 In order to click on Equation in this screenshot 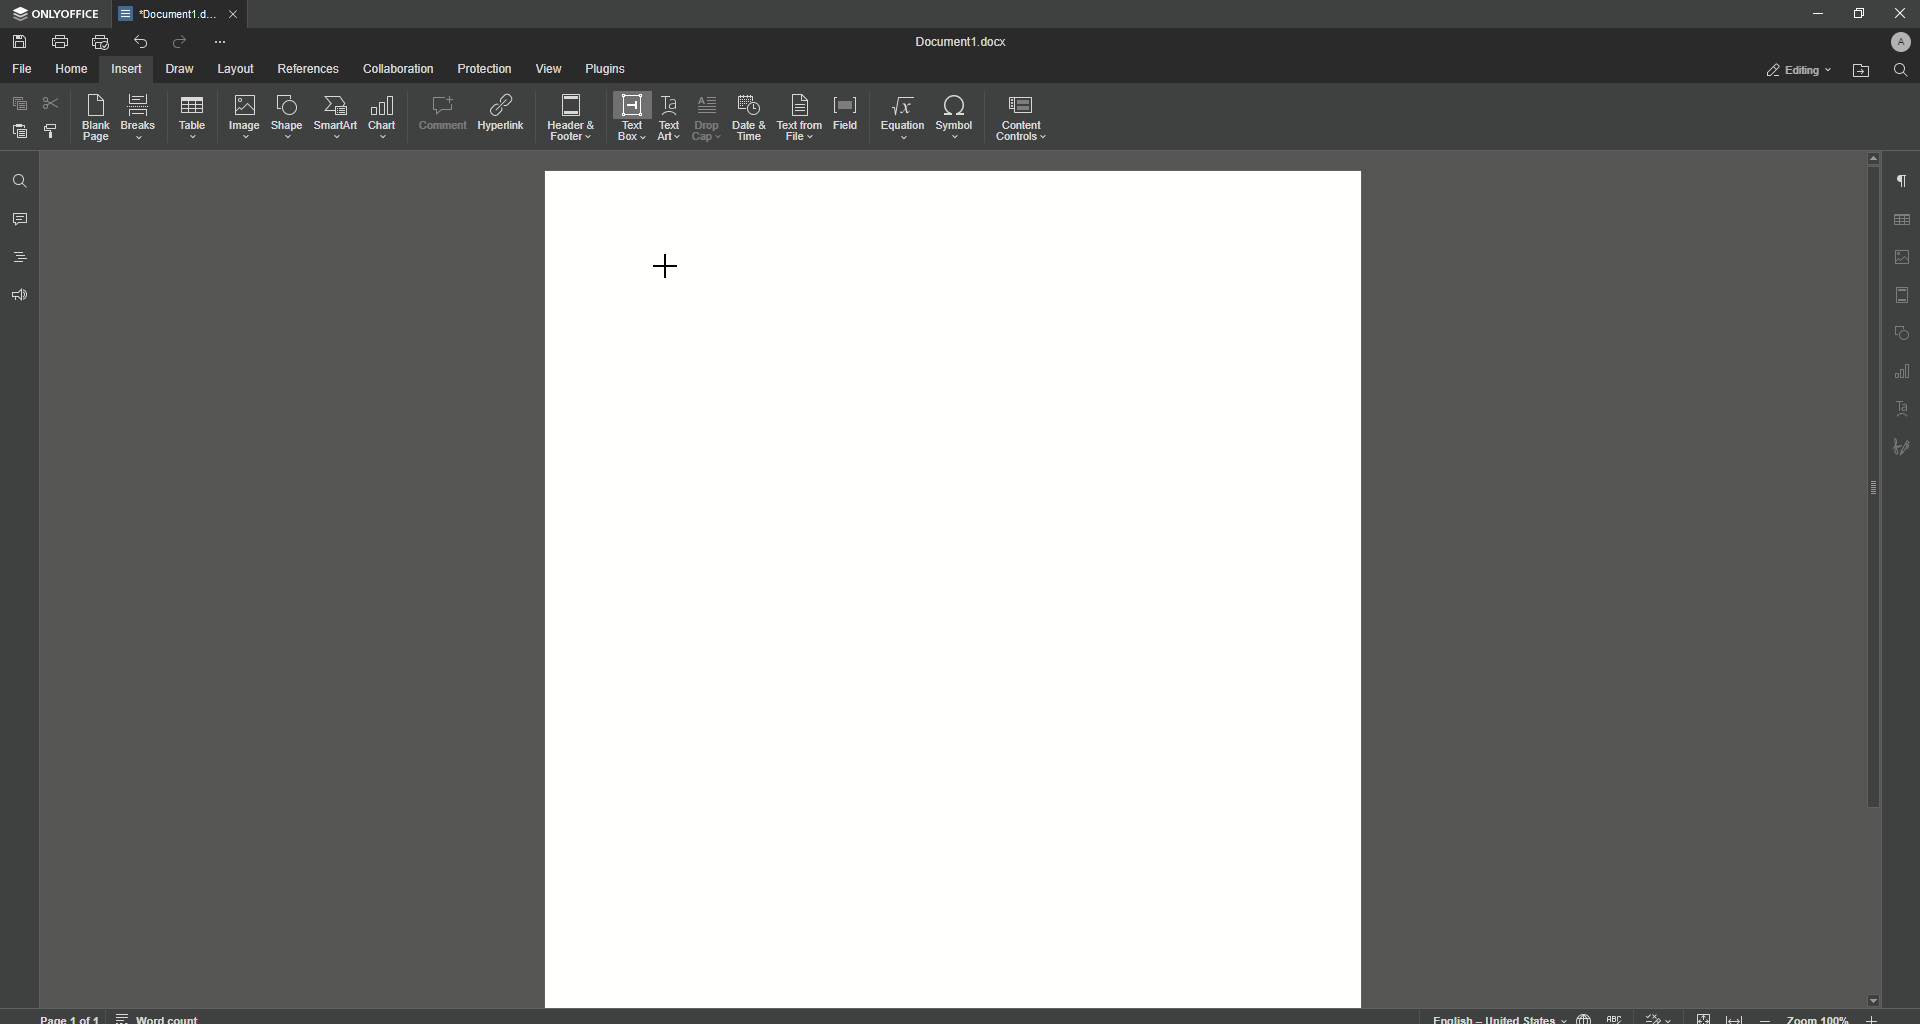, I will do `click(897, 115)`.